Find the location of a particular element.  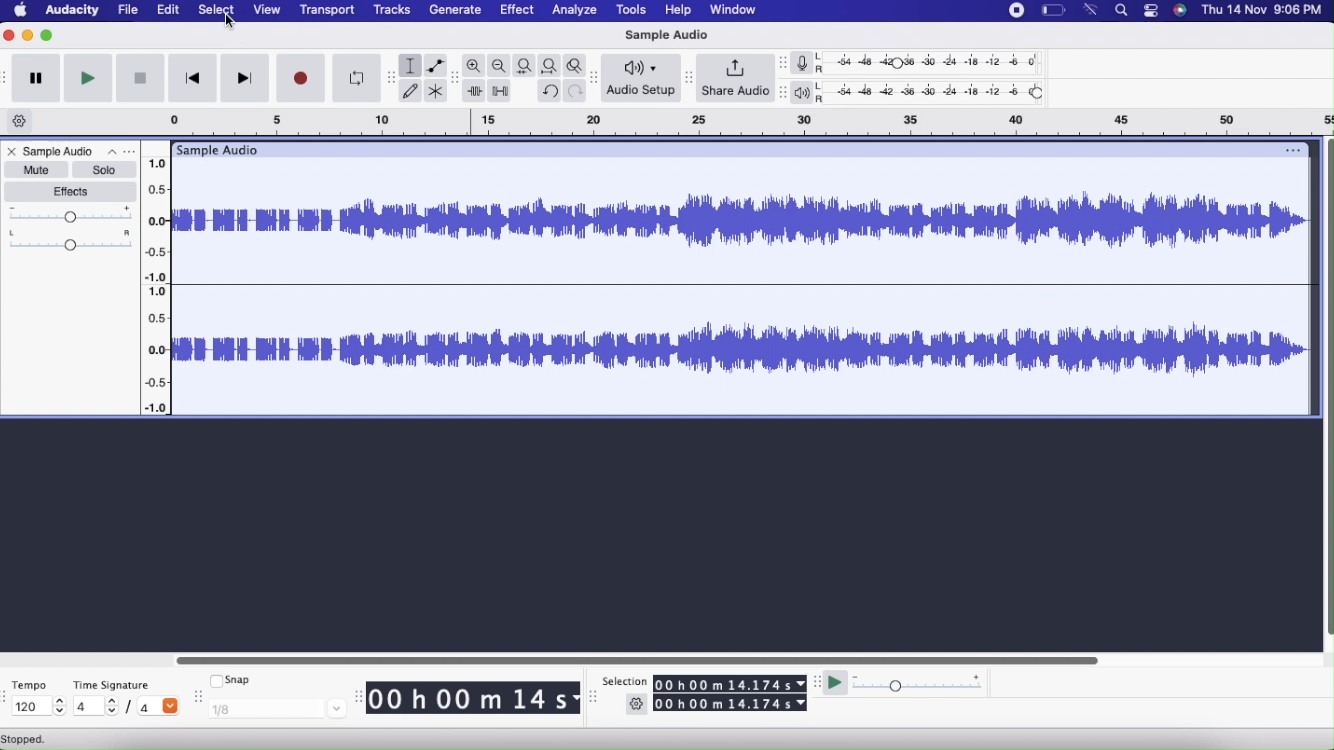

Silence audio selection is located at coordinates (501, 91).